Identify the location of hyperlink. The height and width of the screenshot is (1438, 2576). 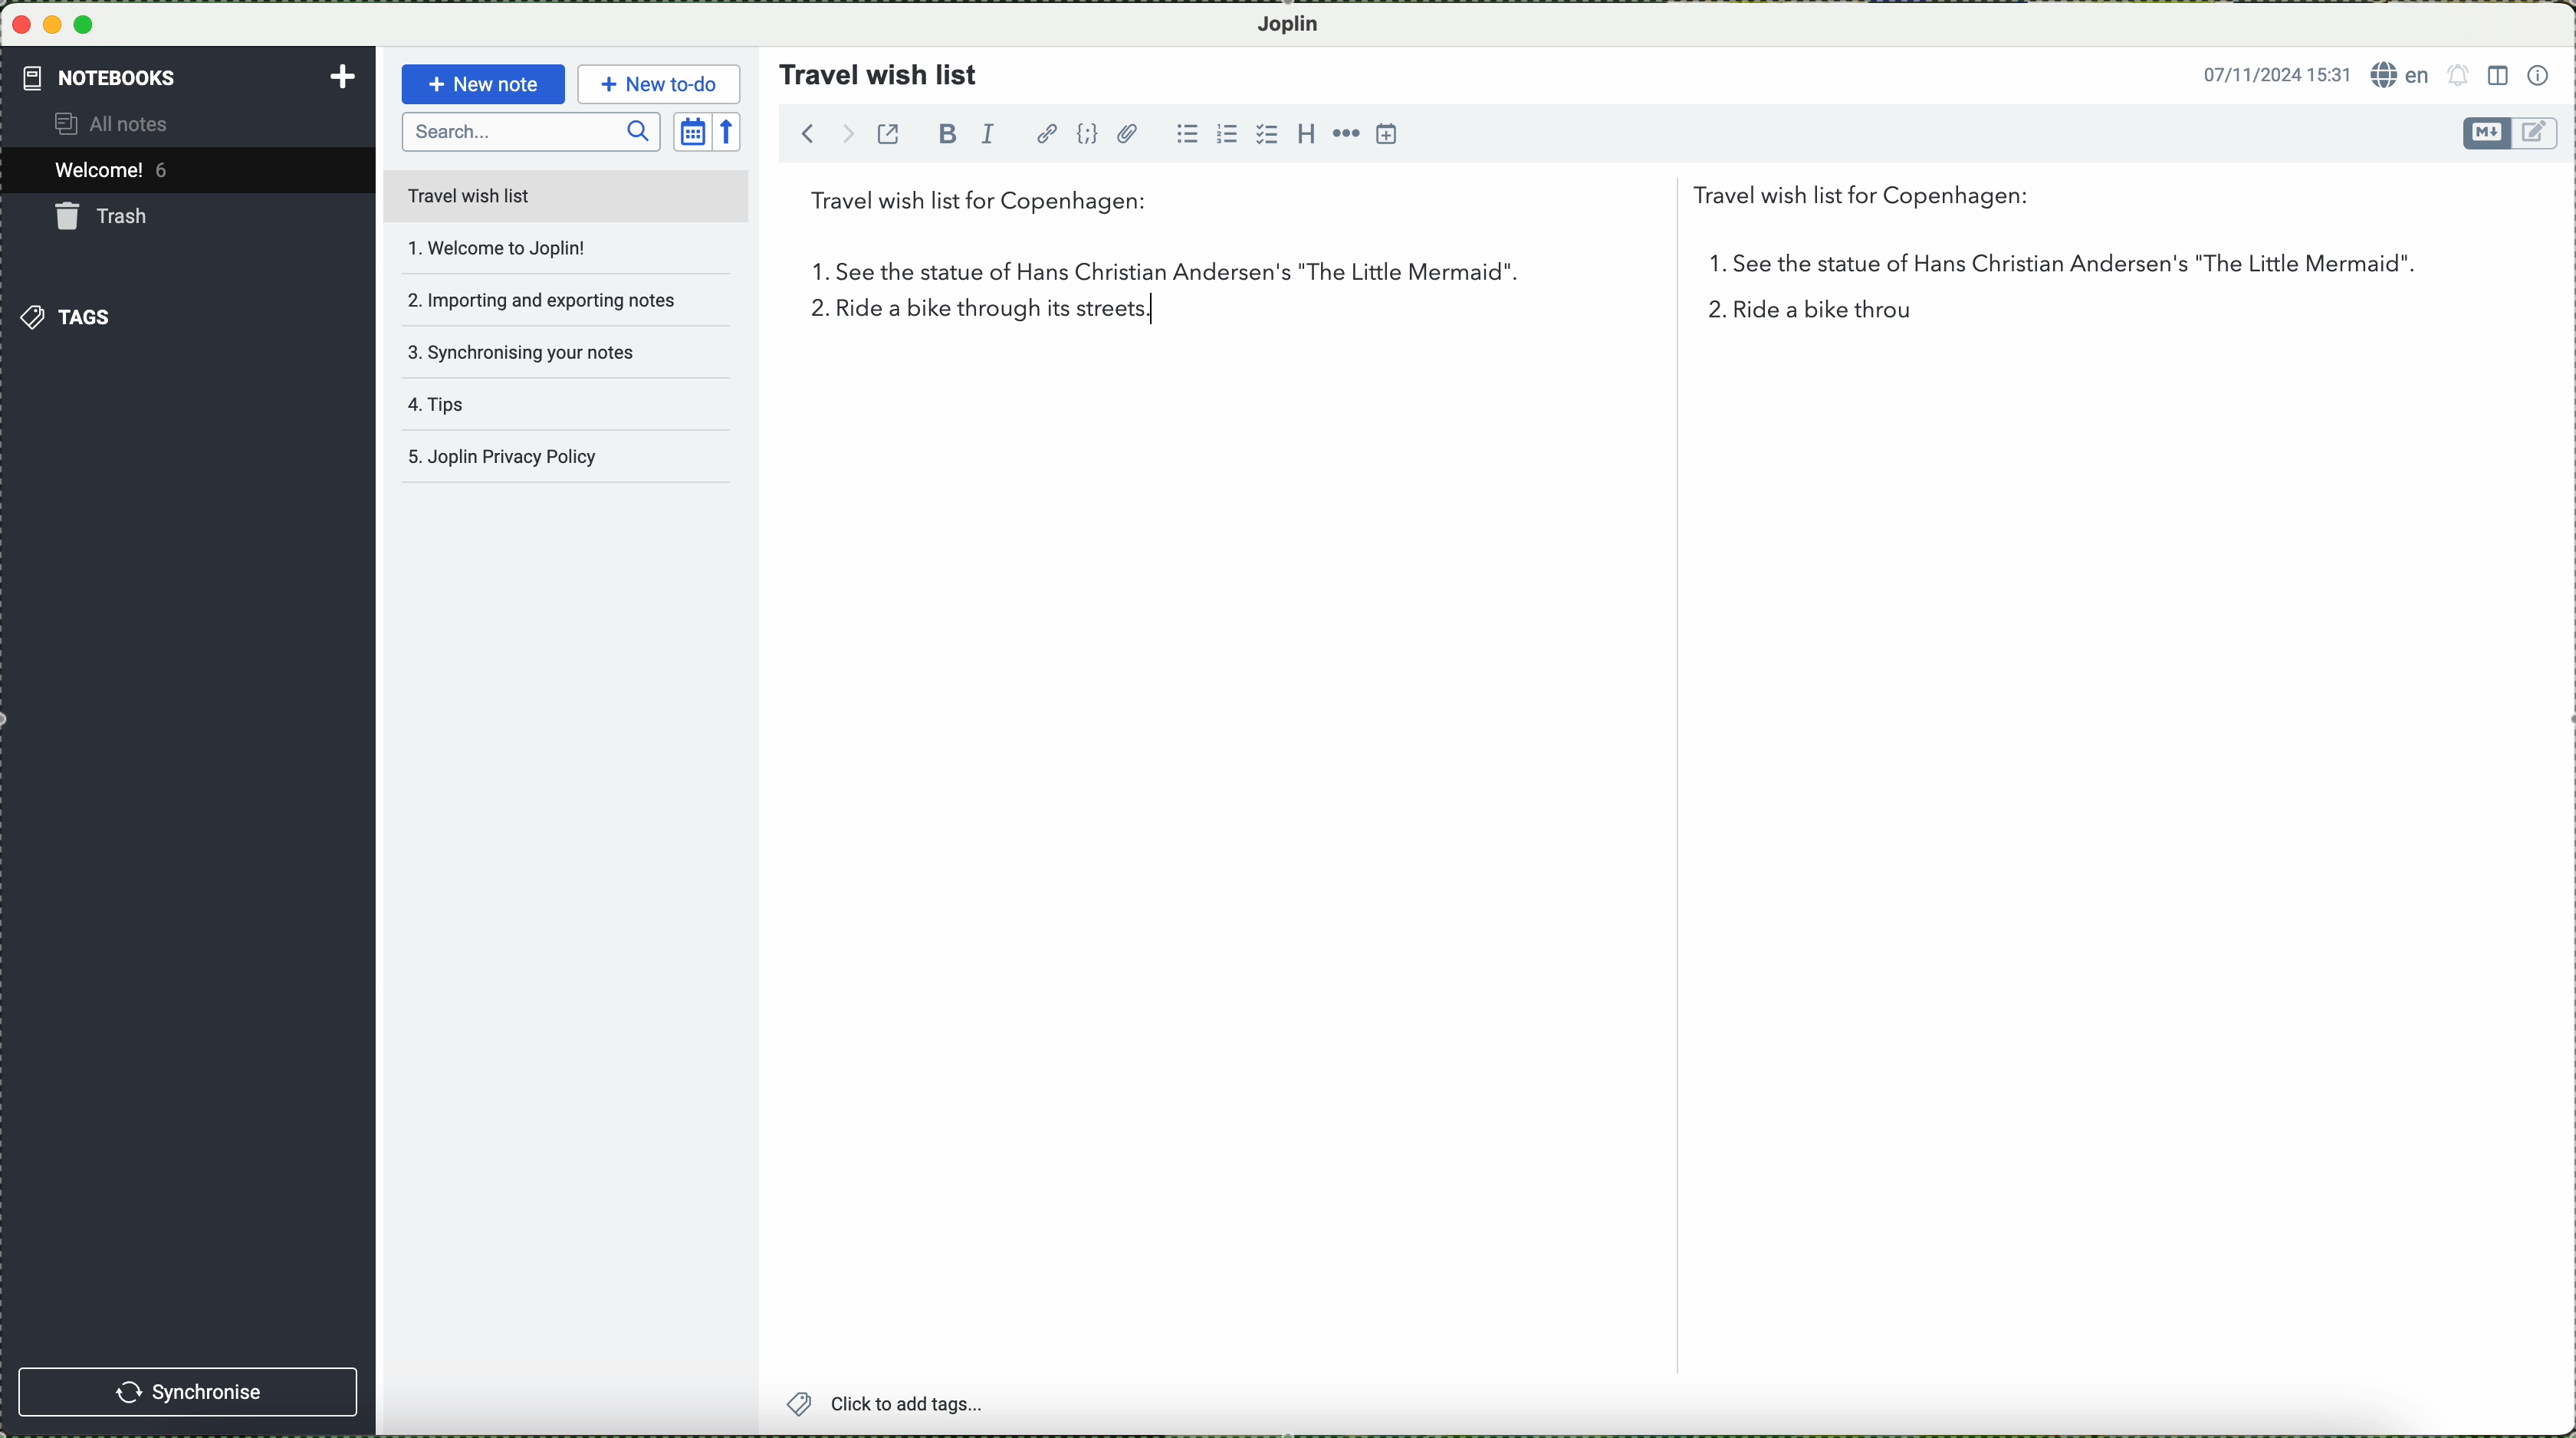
(1046, 133).